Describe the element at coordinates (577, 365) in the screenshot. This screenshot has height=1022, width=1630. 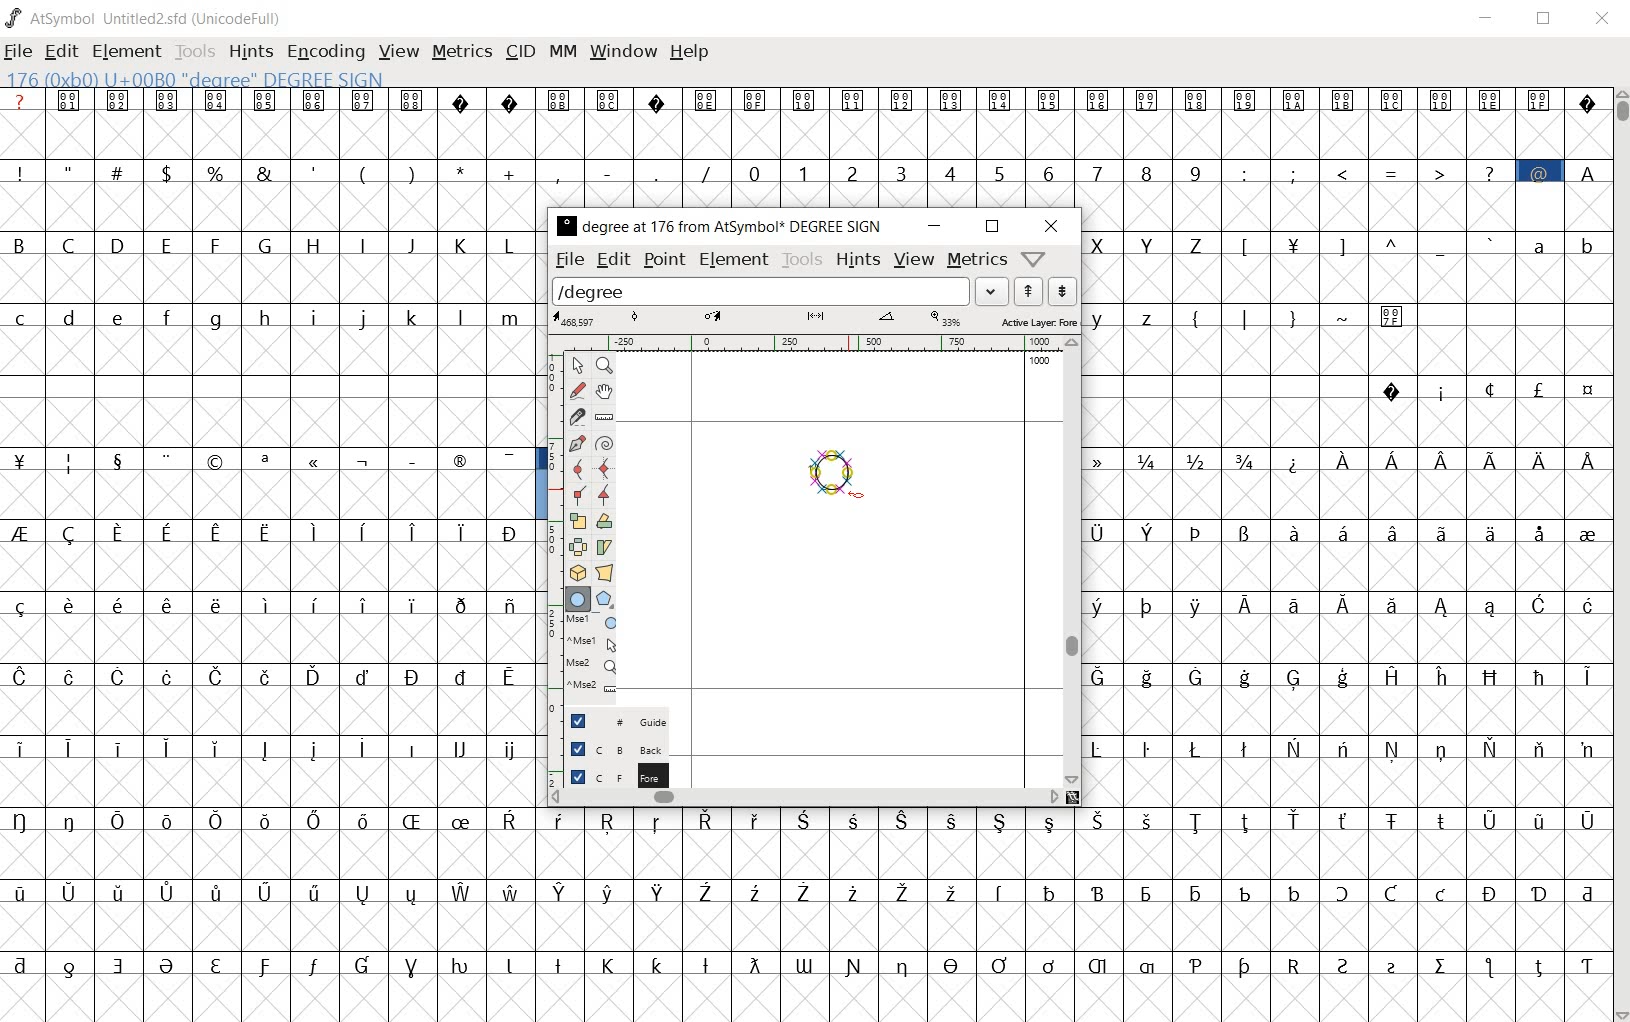
I see `pointer` at that location.